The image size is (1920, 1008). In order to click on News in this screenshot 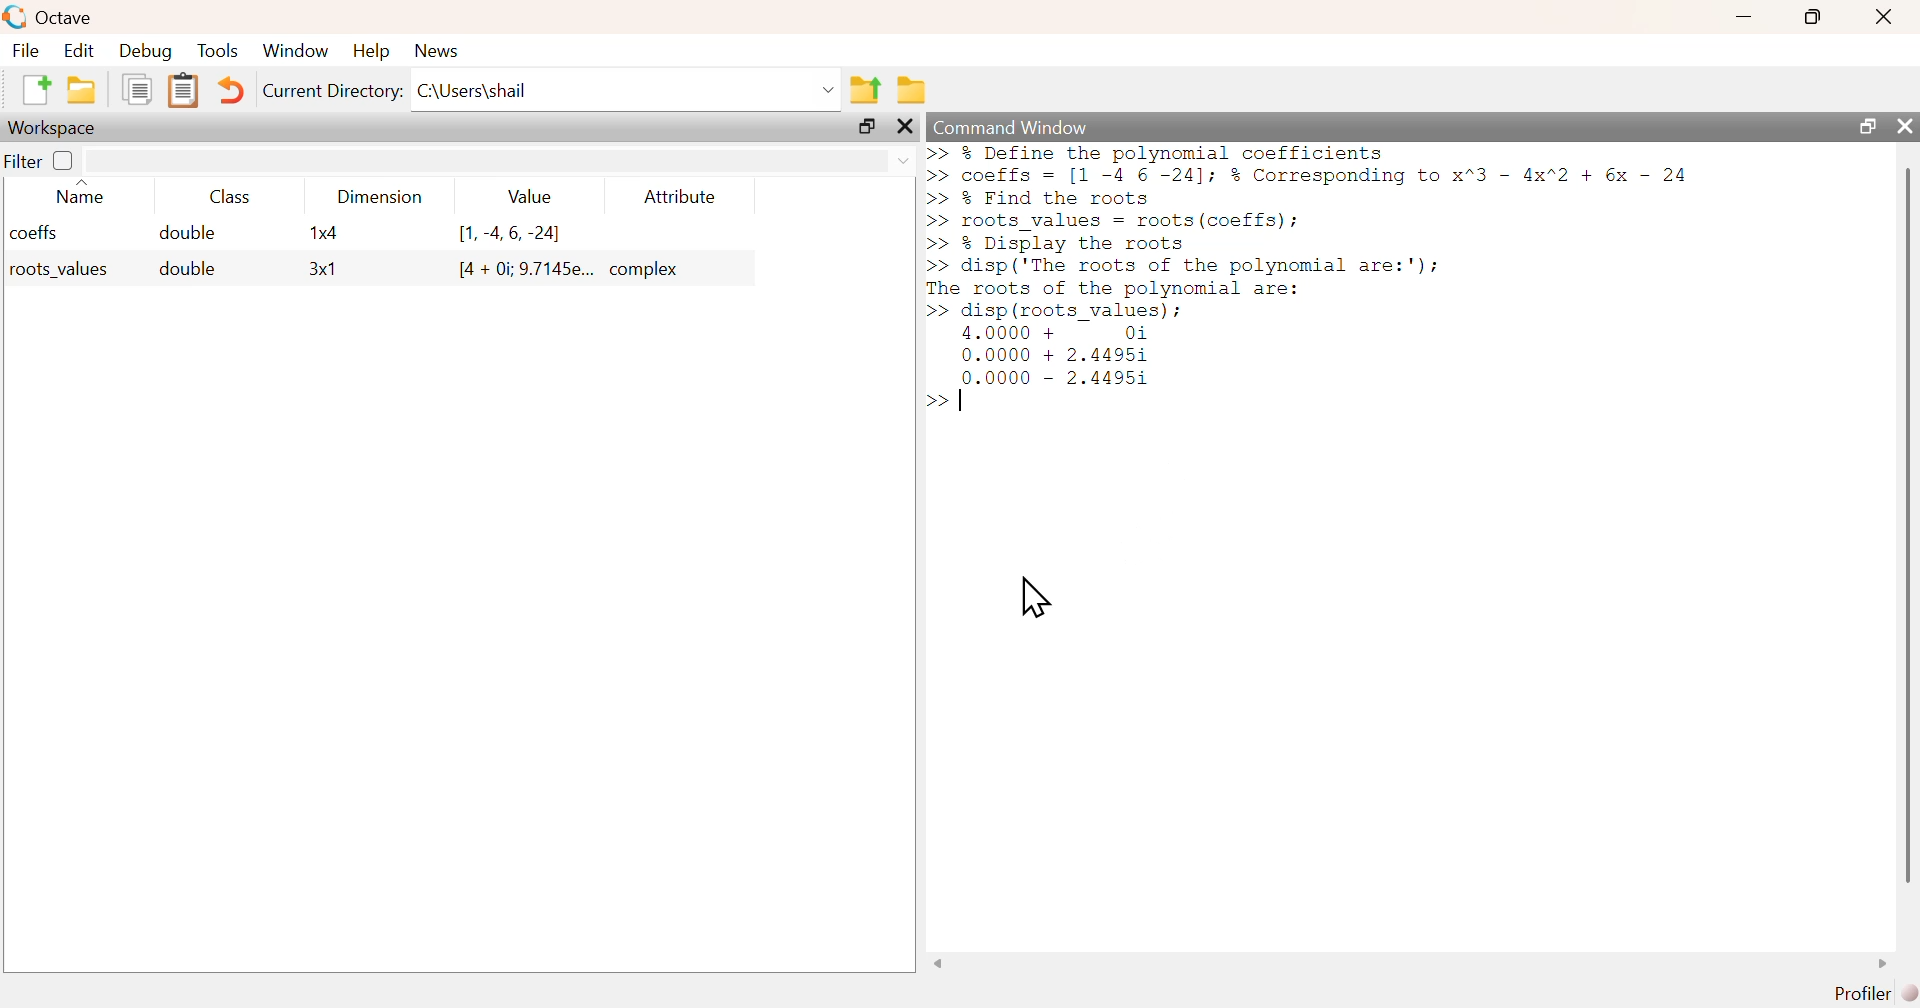, I will do `click(436, 50)`.